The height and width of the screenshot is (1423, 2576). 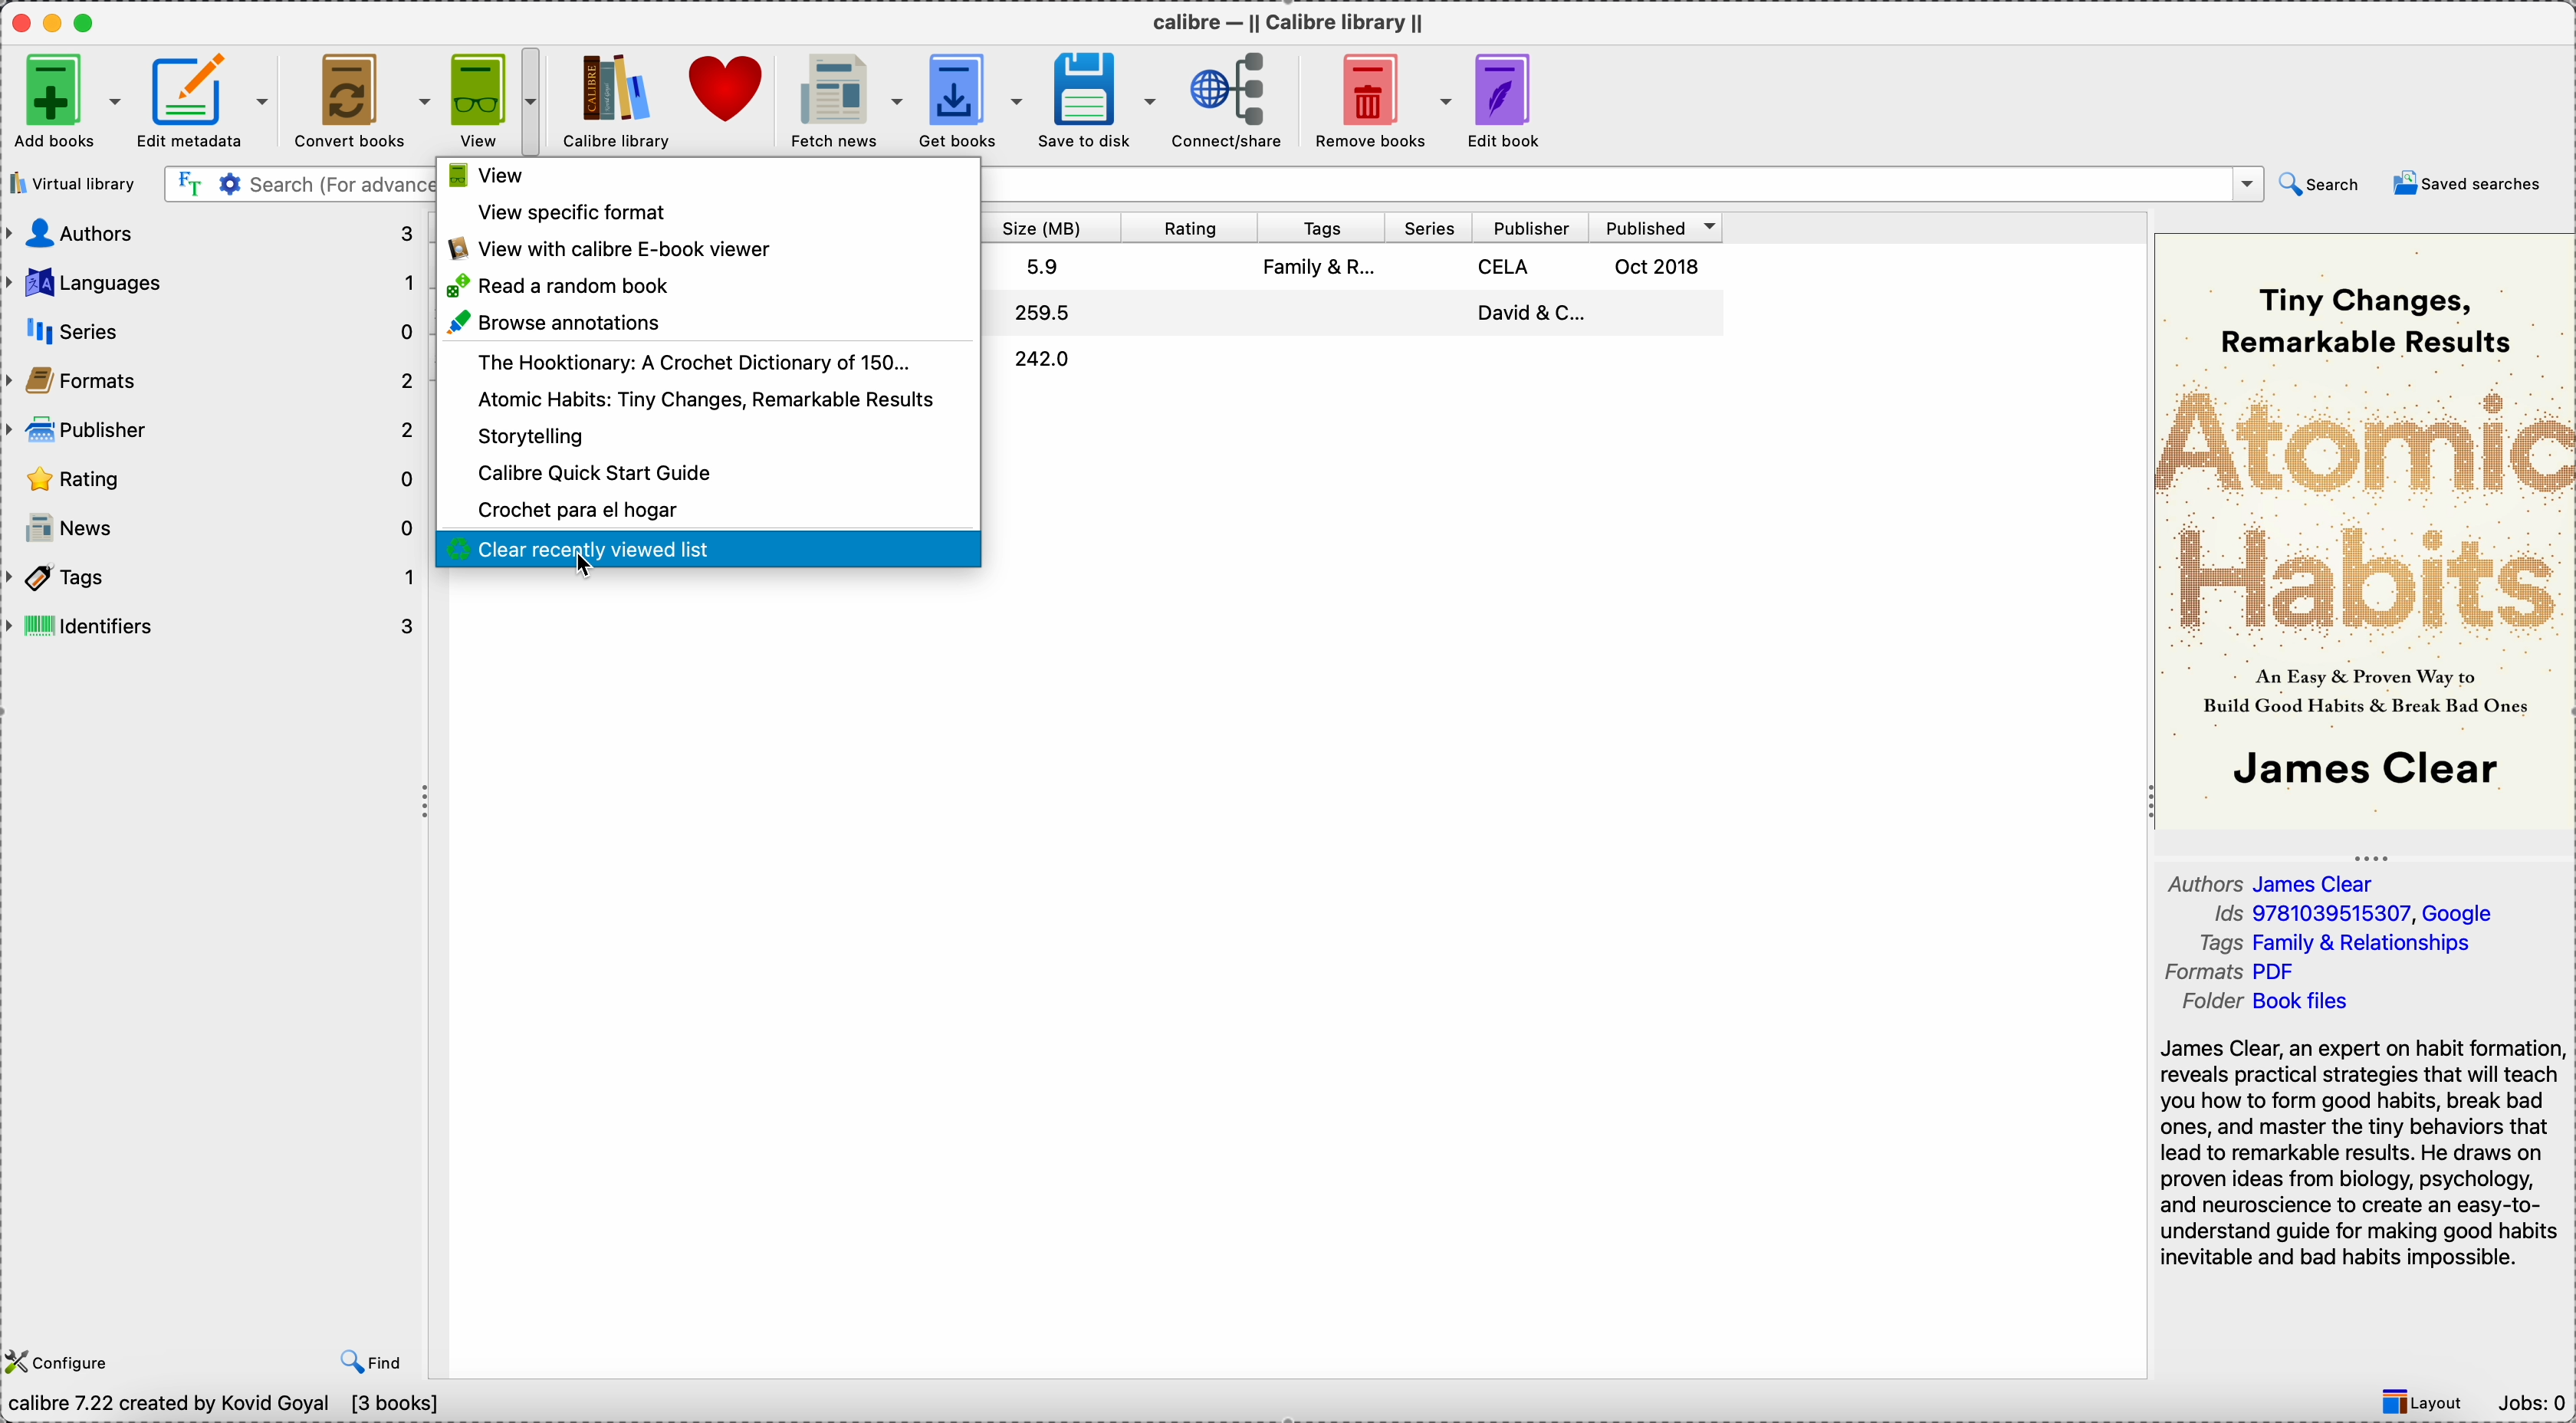 I want to click on edit metadata, so click(x=208, y=100).